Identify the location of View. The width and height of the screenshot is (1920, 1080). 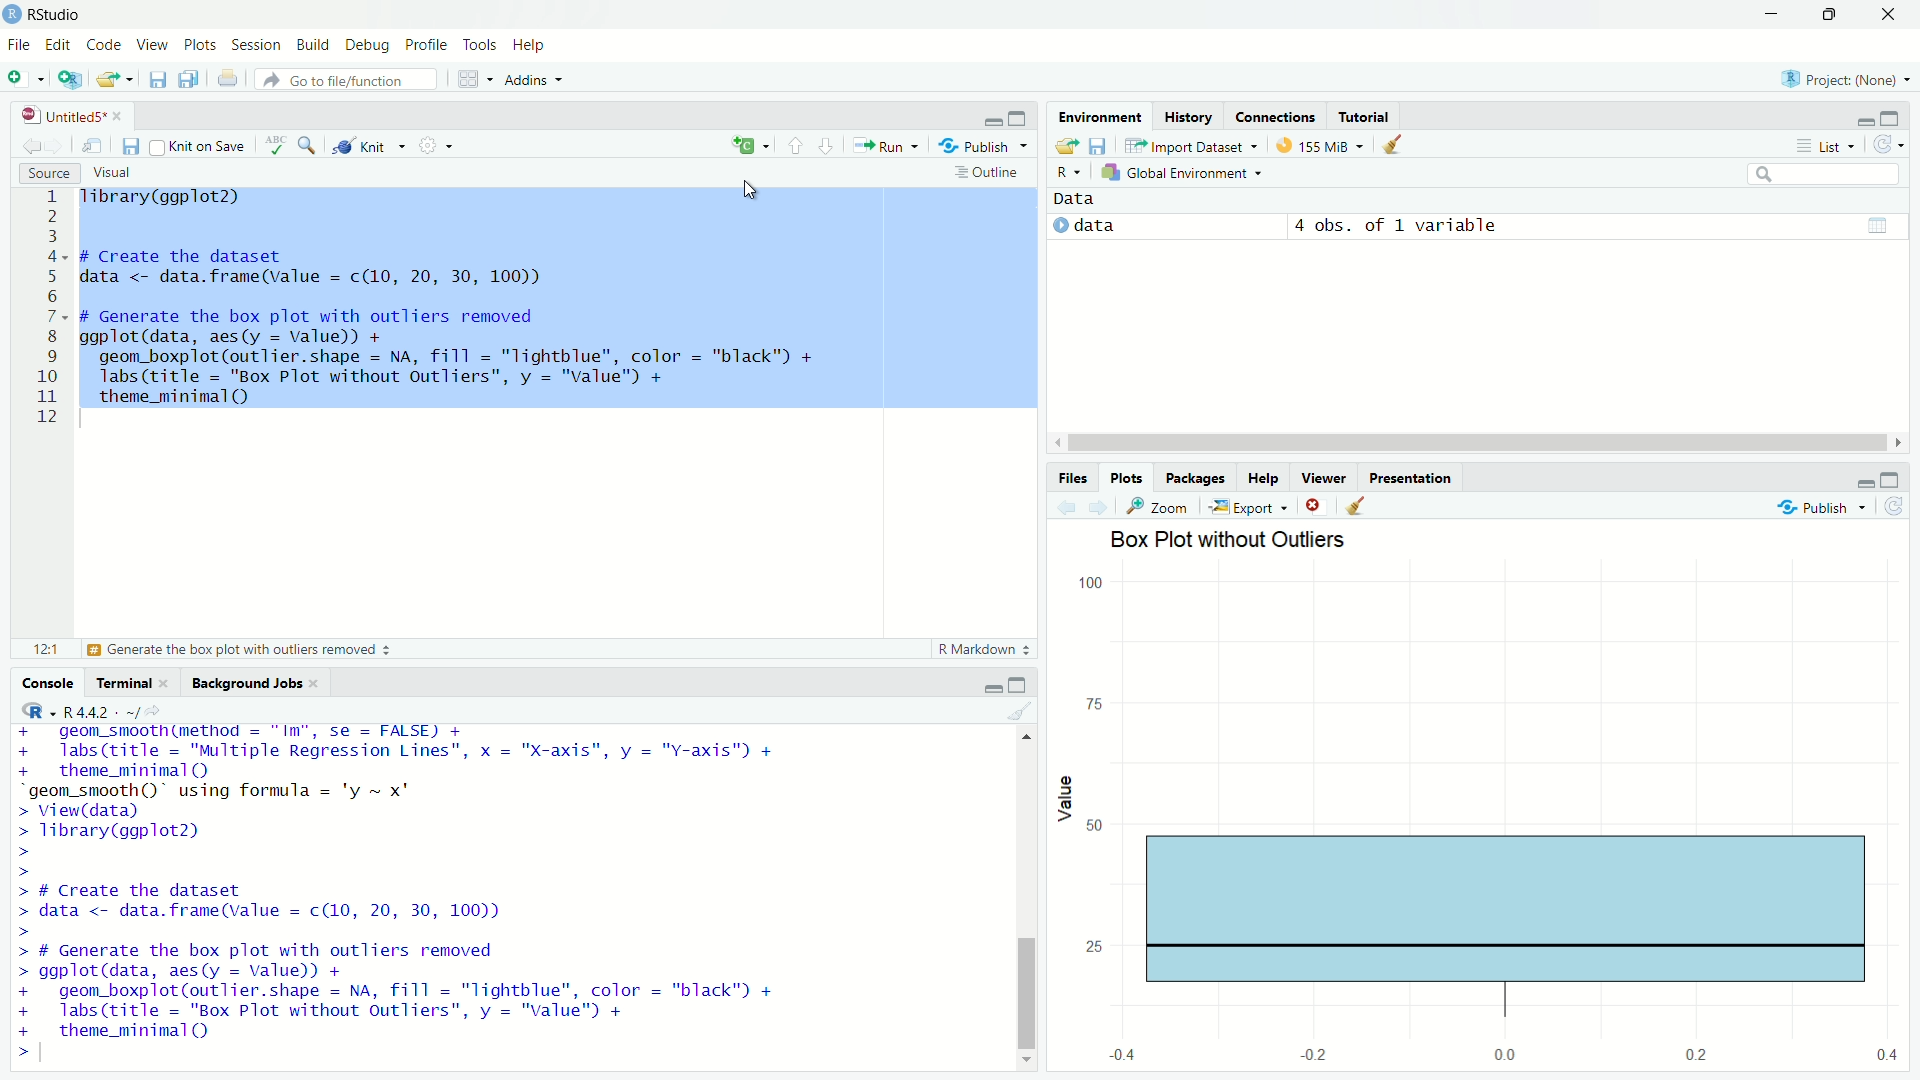
(150, 46).